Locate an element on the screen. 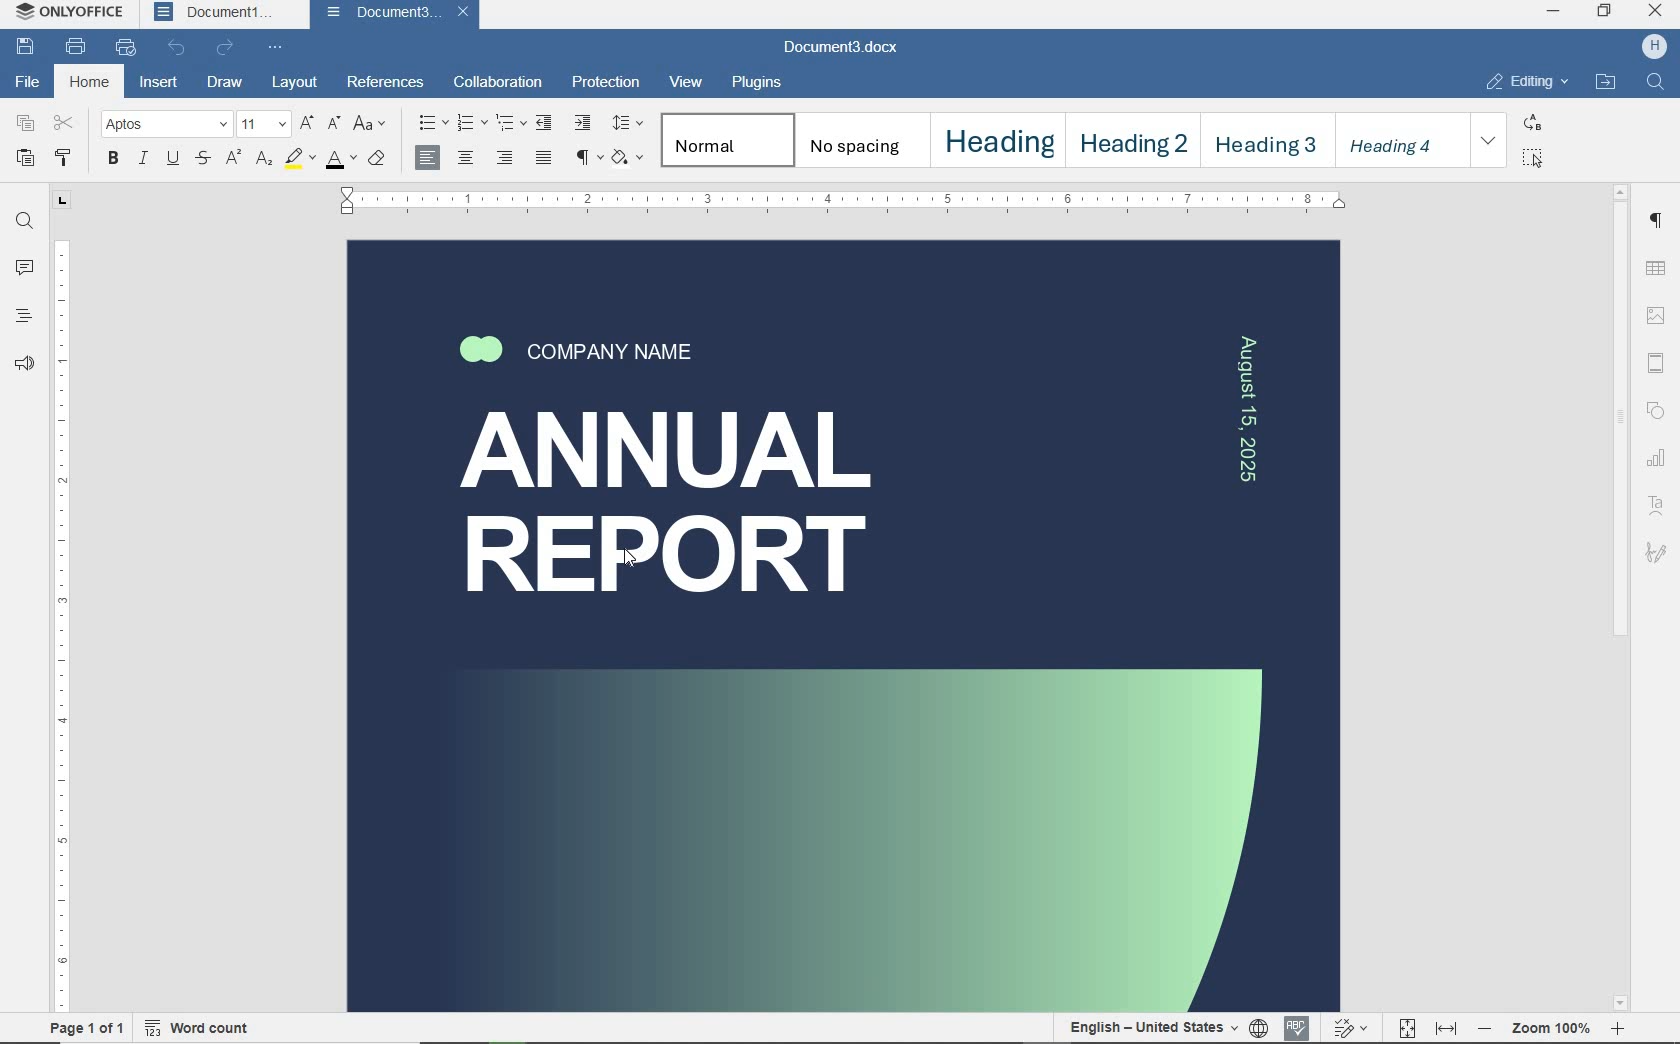 This screenshot has height=1044, width=1680. ruler is located at coordinates (63, 622).